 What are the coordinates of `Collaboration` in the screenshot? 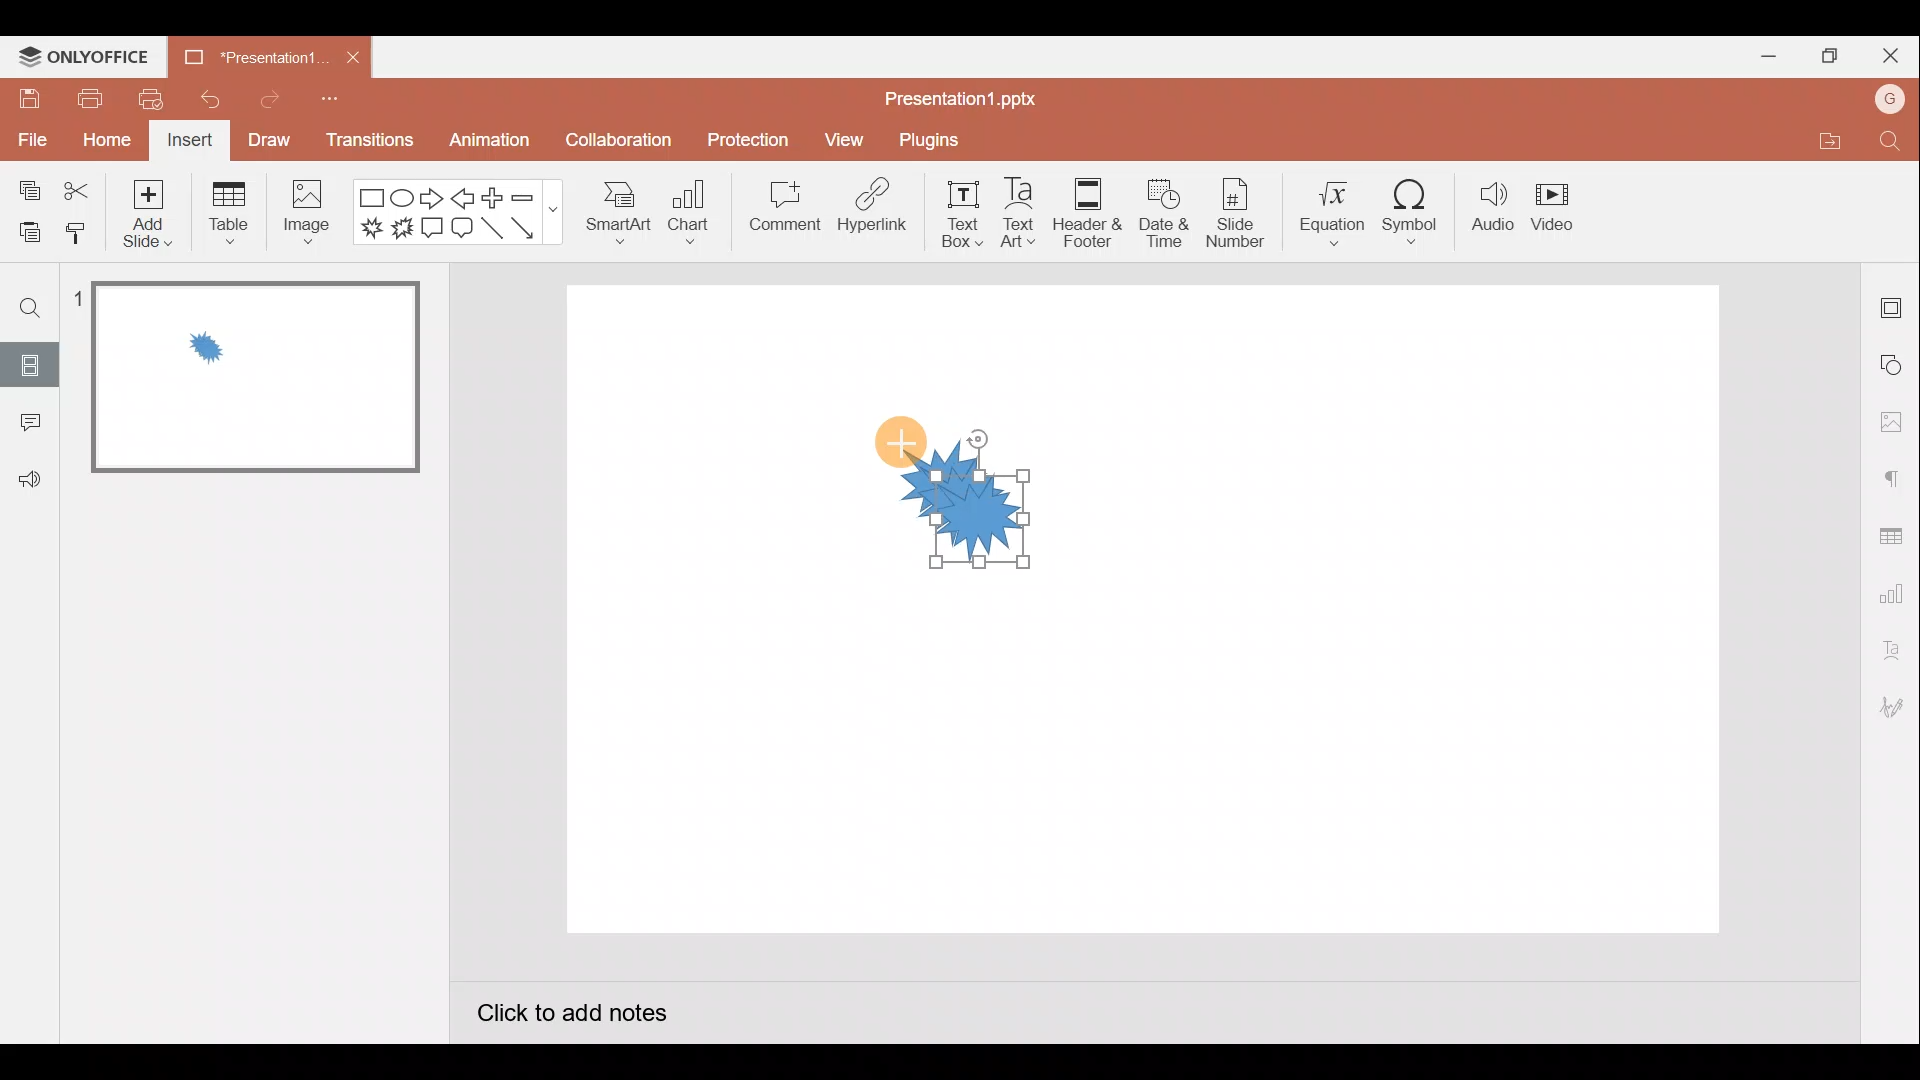 It's located at (614, 140).